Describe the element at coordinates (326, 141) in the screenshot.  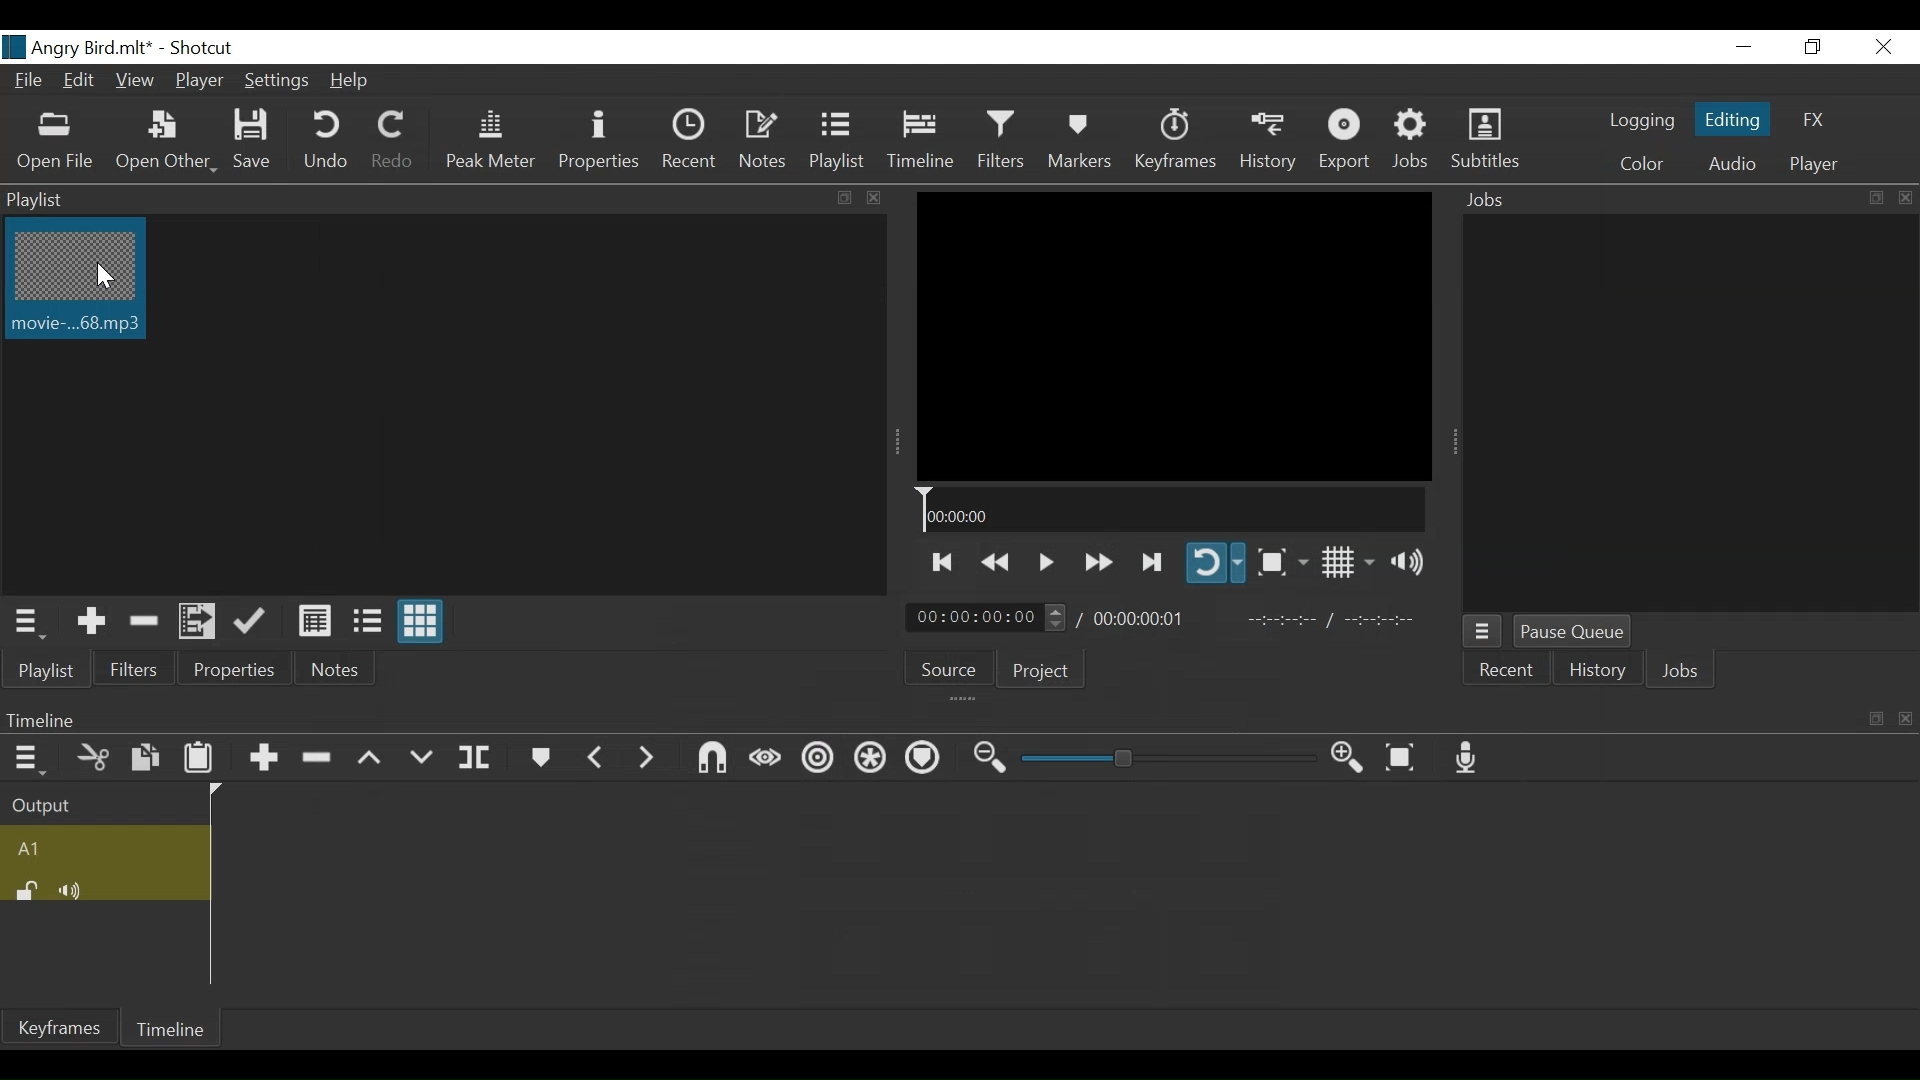
I see `Undo` at that location.